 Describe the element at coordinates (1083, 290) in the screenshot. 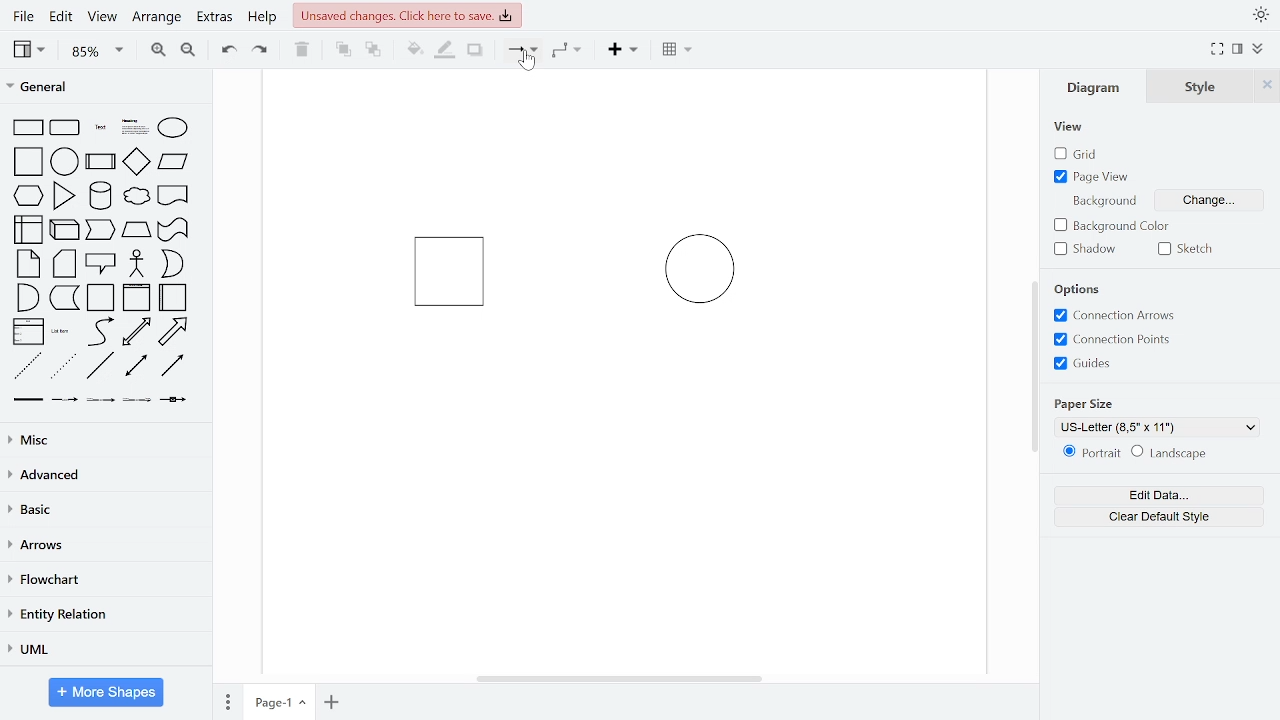

I see `options` at that location.